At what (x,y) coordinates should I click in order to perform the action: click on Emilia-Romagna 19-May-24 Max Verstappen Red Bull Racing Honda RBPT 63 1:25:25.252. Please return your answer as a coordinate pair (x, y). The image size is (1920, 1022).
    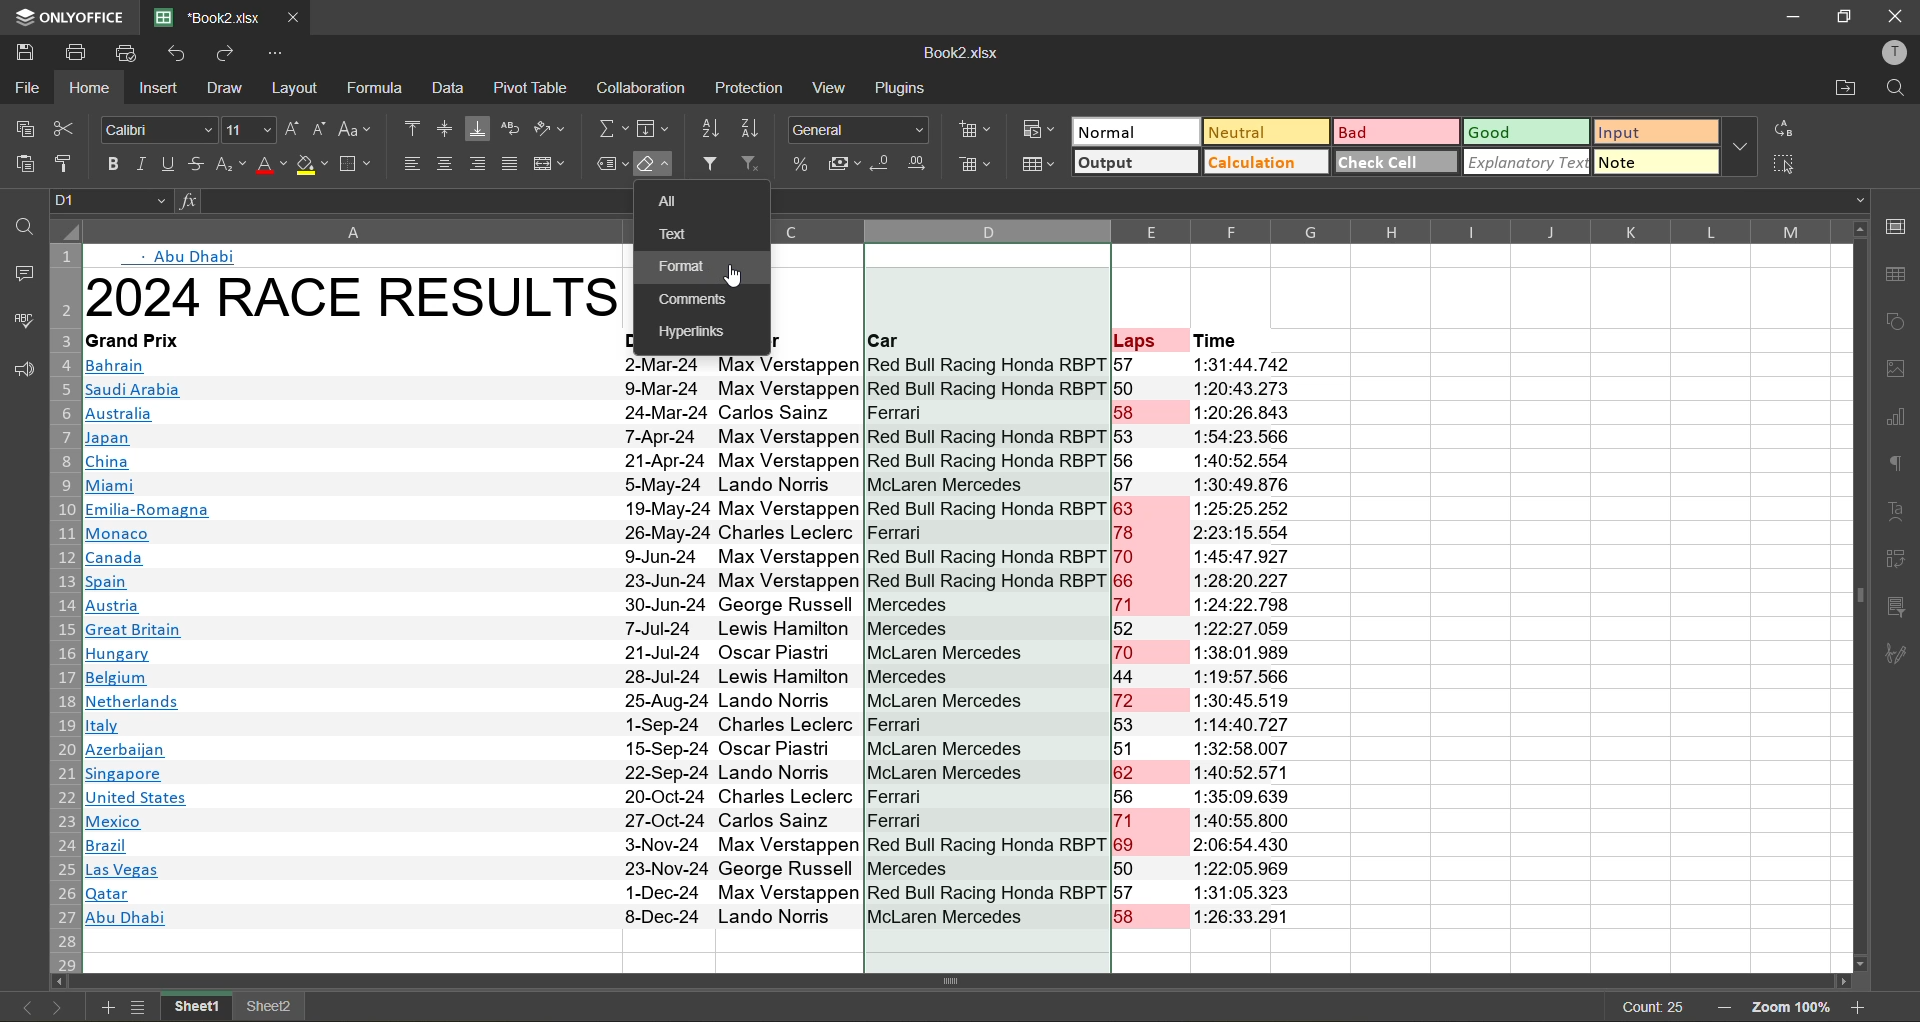
    Looking at the image, I should click on (692, 508).